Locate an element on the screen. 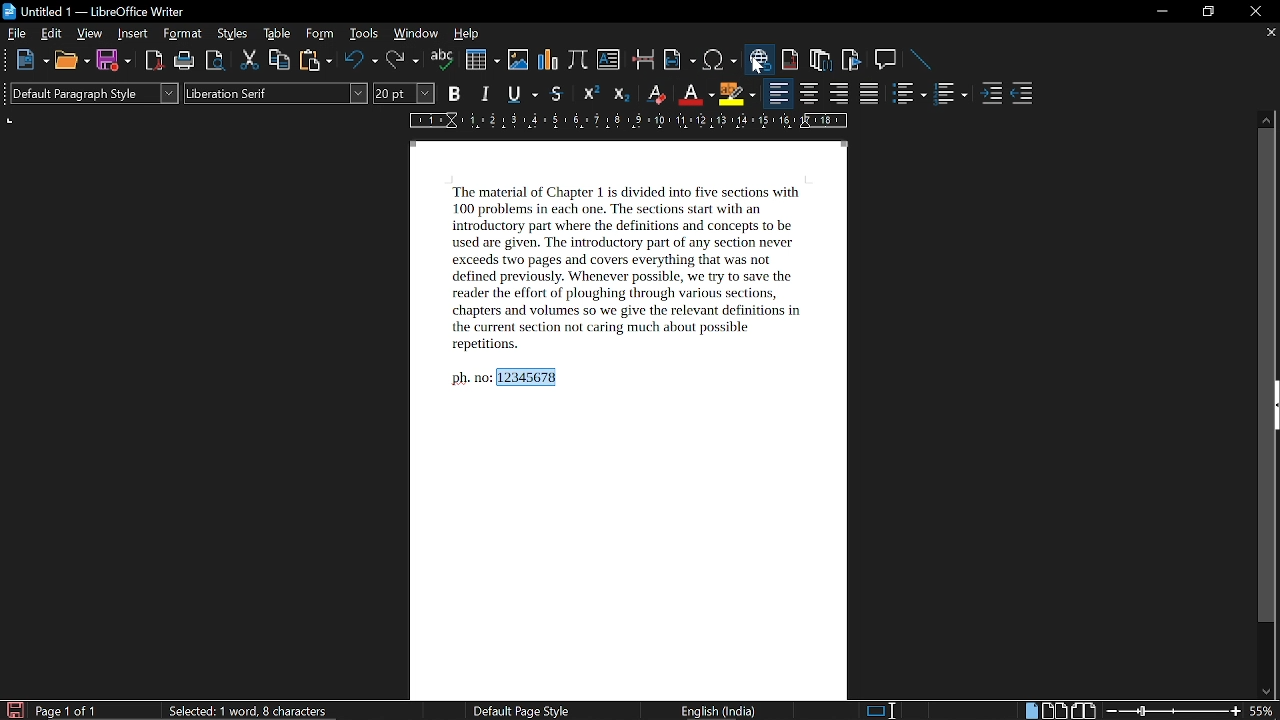 Image resolution: width=1280 pixels, height=720 pixels. Untitled 1 - LibreOffice Writer is located at coordinates (96, 11).